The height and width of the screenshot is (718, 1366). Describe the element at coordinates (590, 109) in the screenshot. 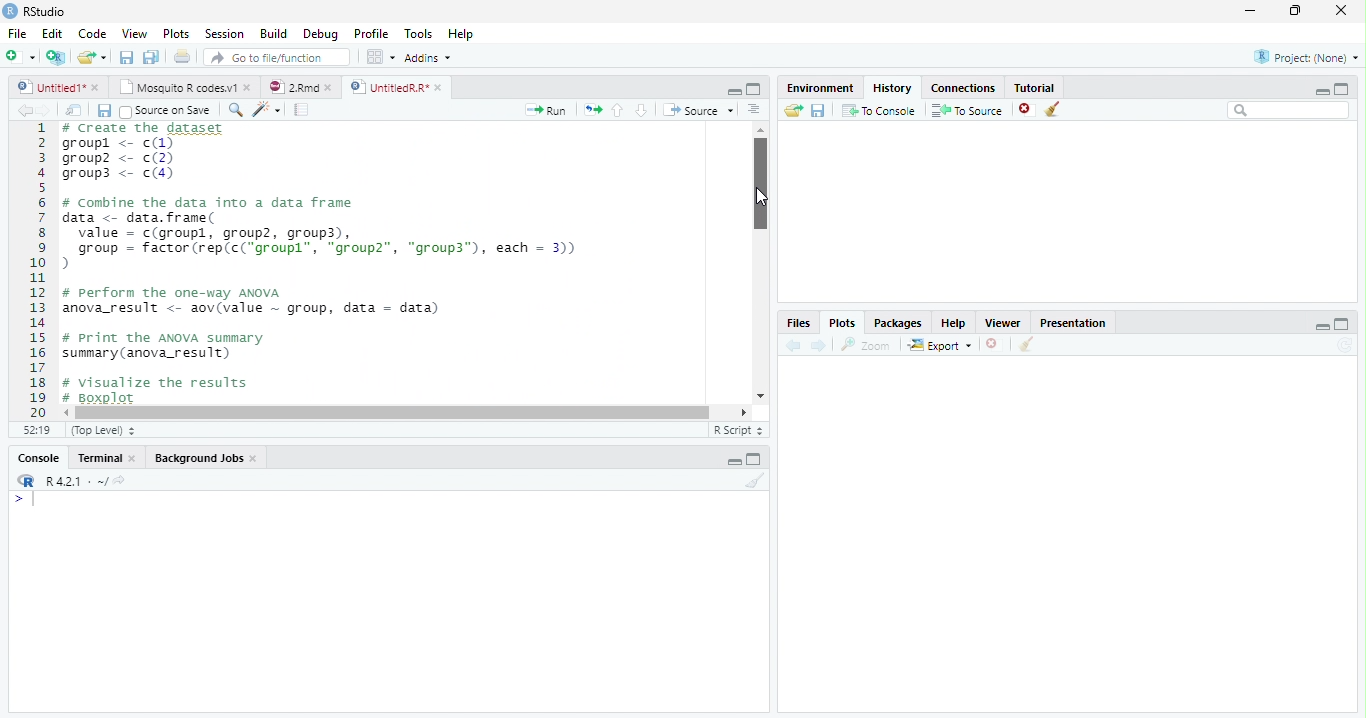

I see `Copy pages` at that location.